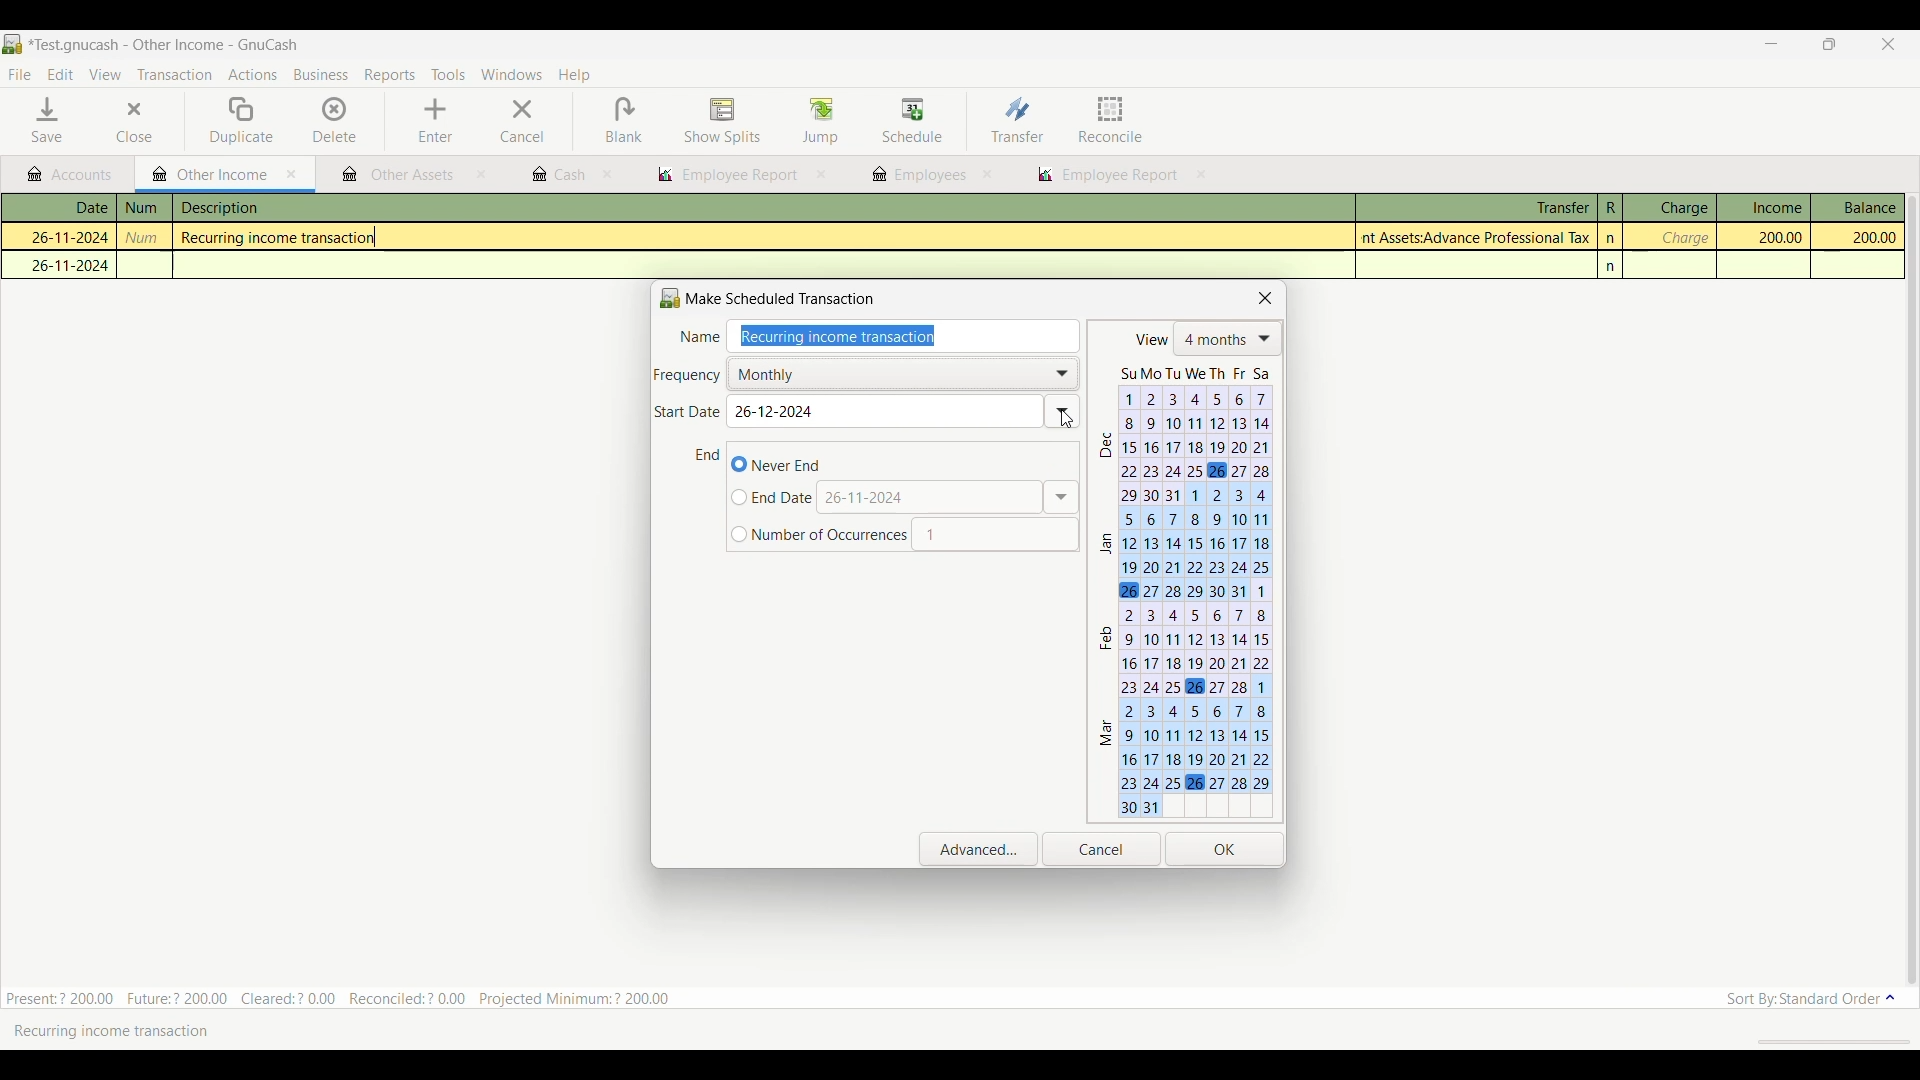  Describe the element at coordinates (242, 121) in the screenshot. I see `Duplicate` at that location.